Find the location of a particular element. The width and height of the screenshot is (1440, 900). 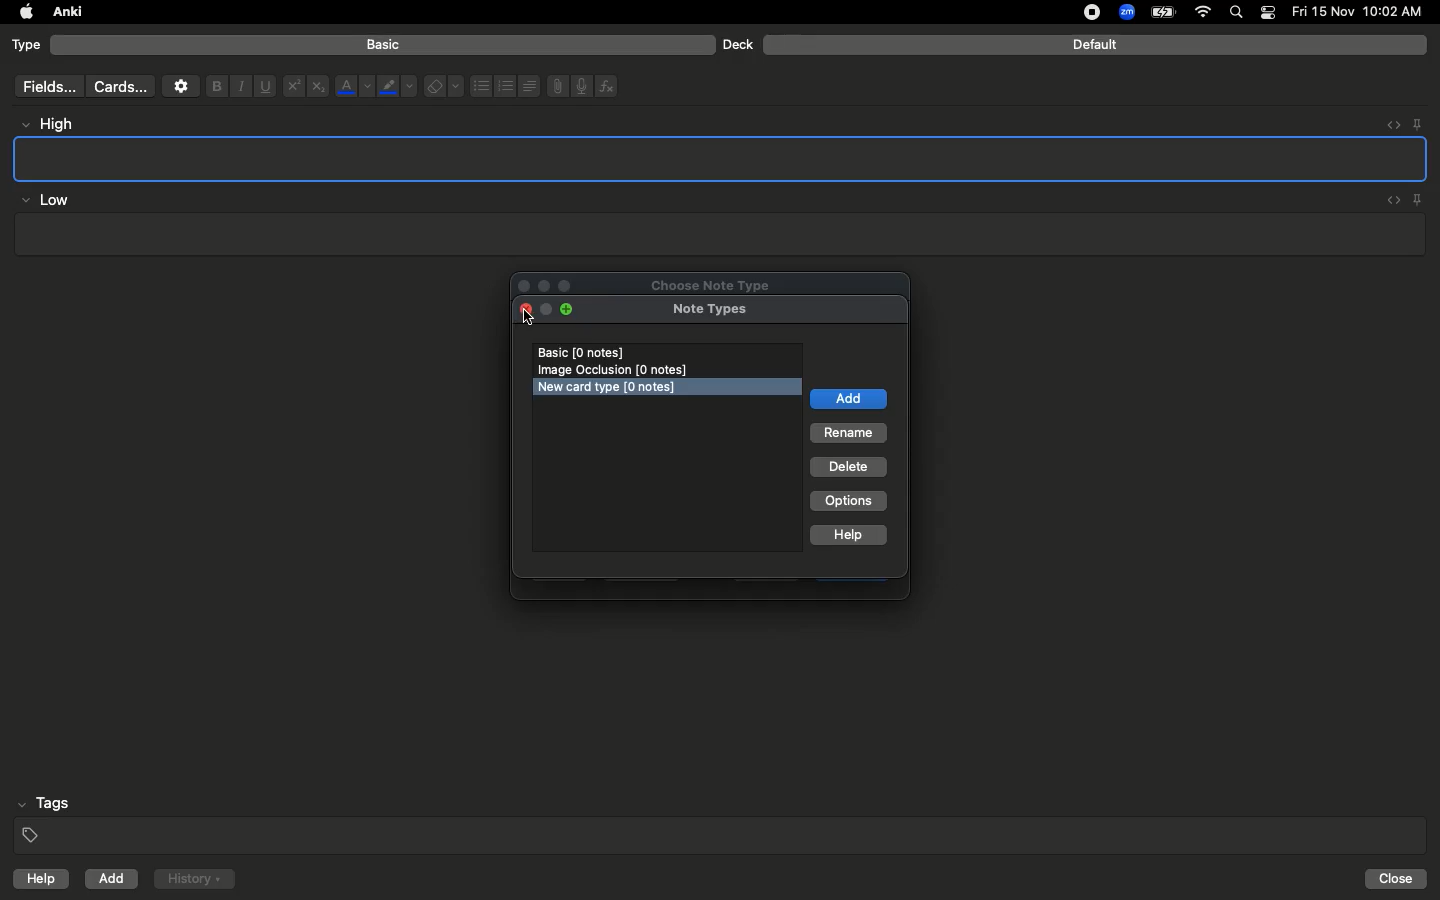

Bullet is located at coordinates (480, 86).